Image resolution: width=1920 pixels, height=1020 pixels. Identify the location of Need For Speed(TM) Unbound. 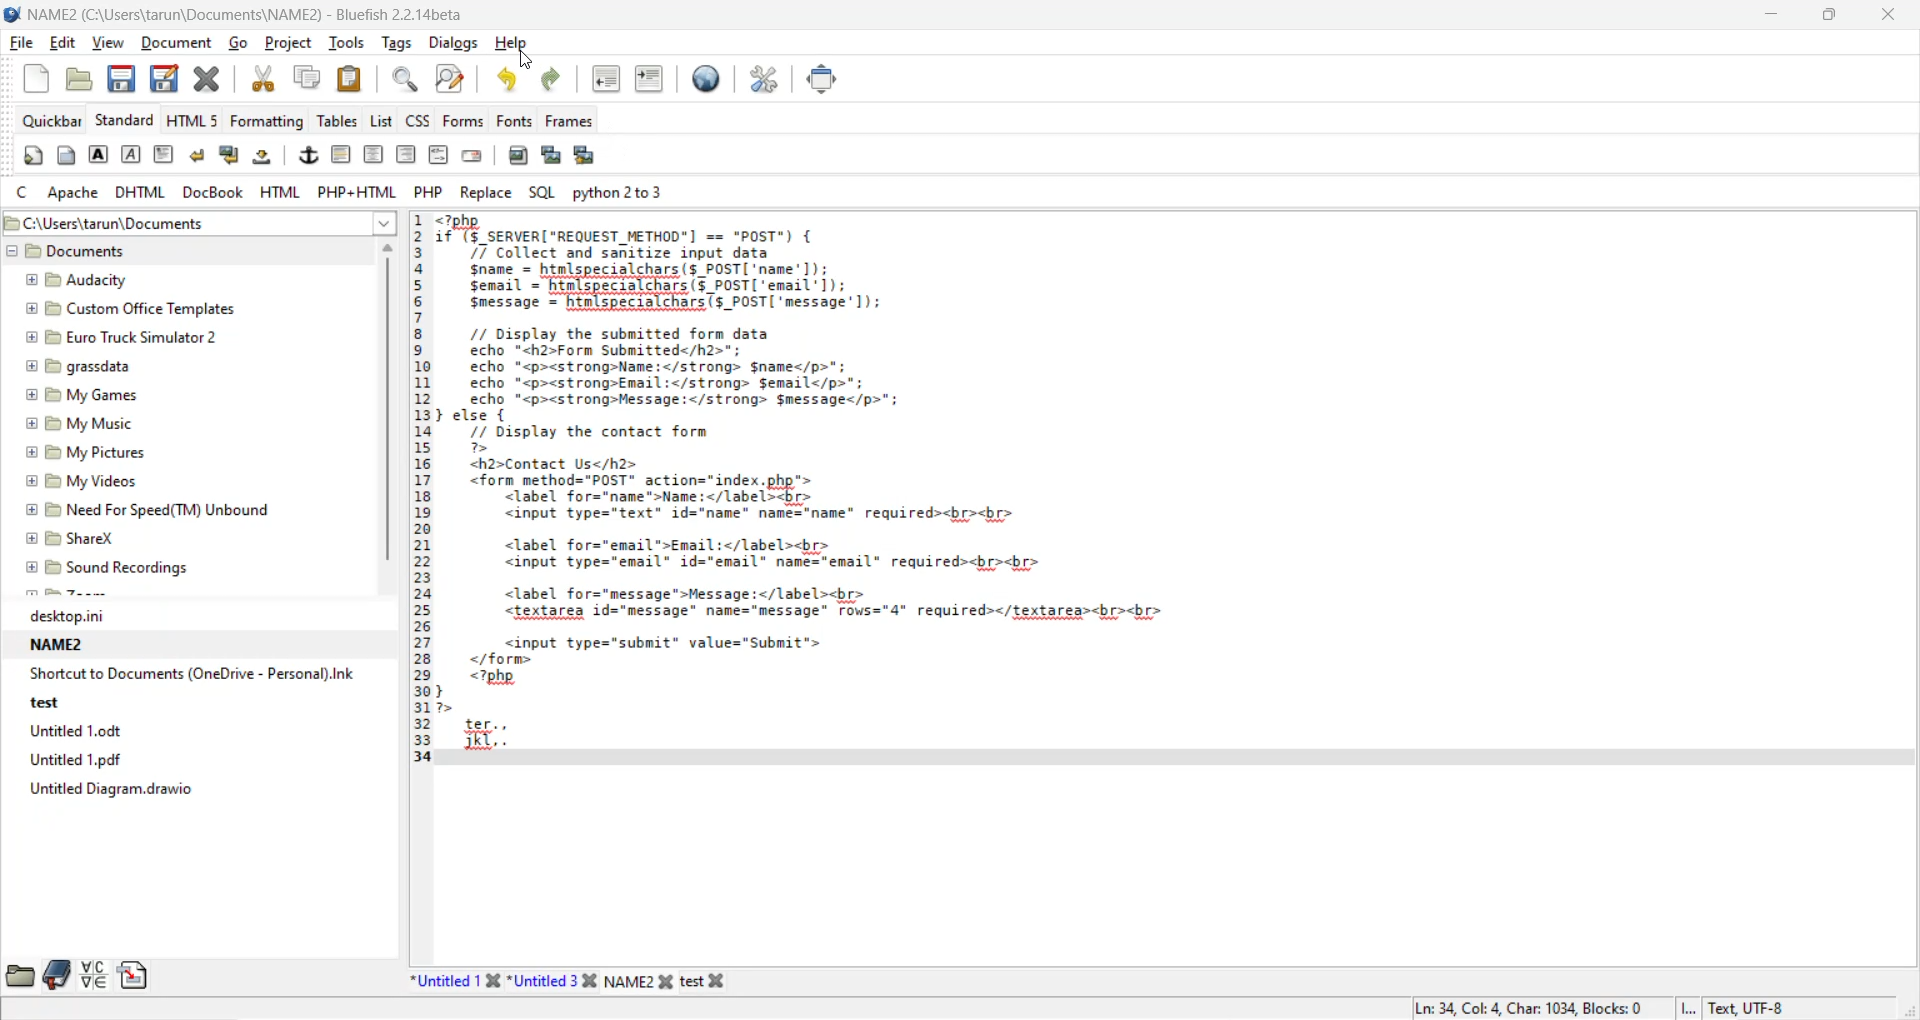
(140, 511).